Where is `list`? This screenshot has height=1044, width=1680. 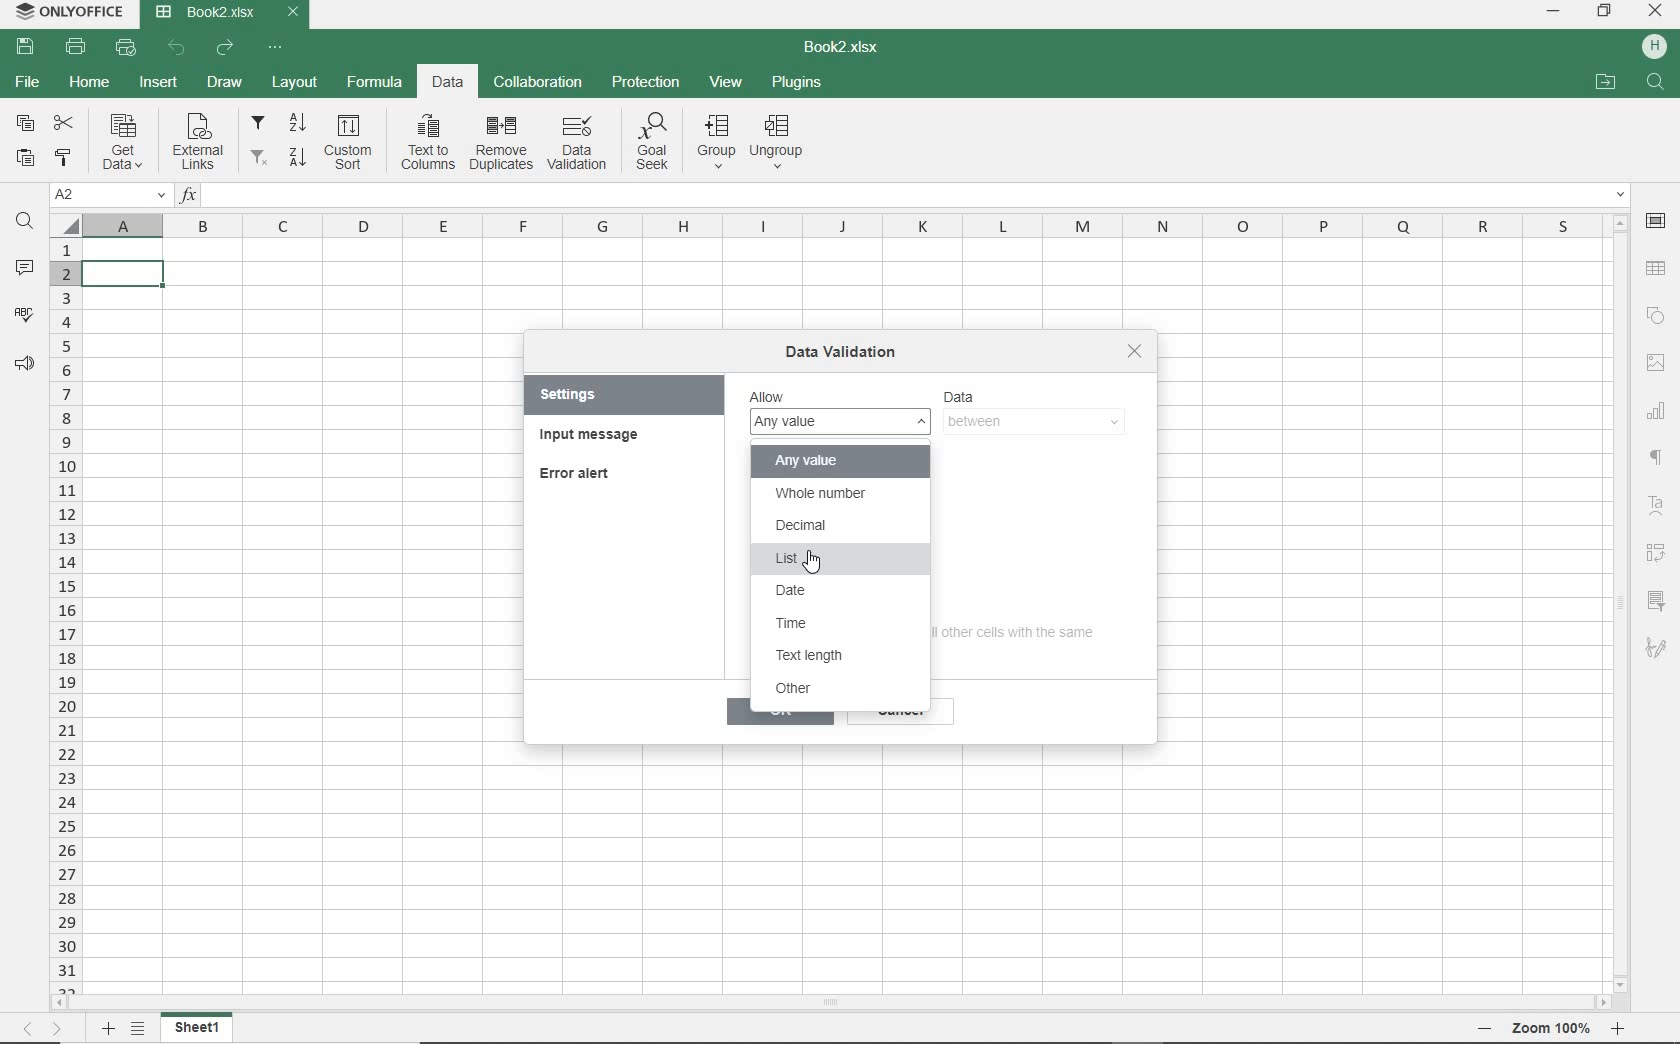
list is located at coordinates (832, 559).